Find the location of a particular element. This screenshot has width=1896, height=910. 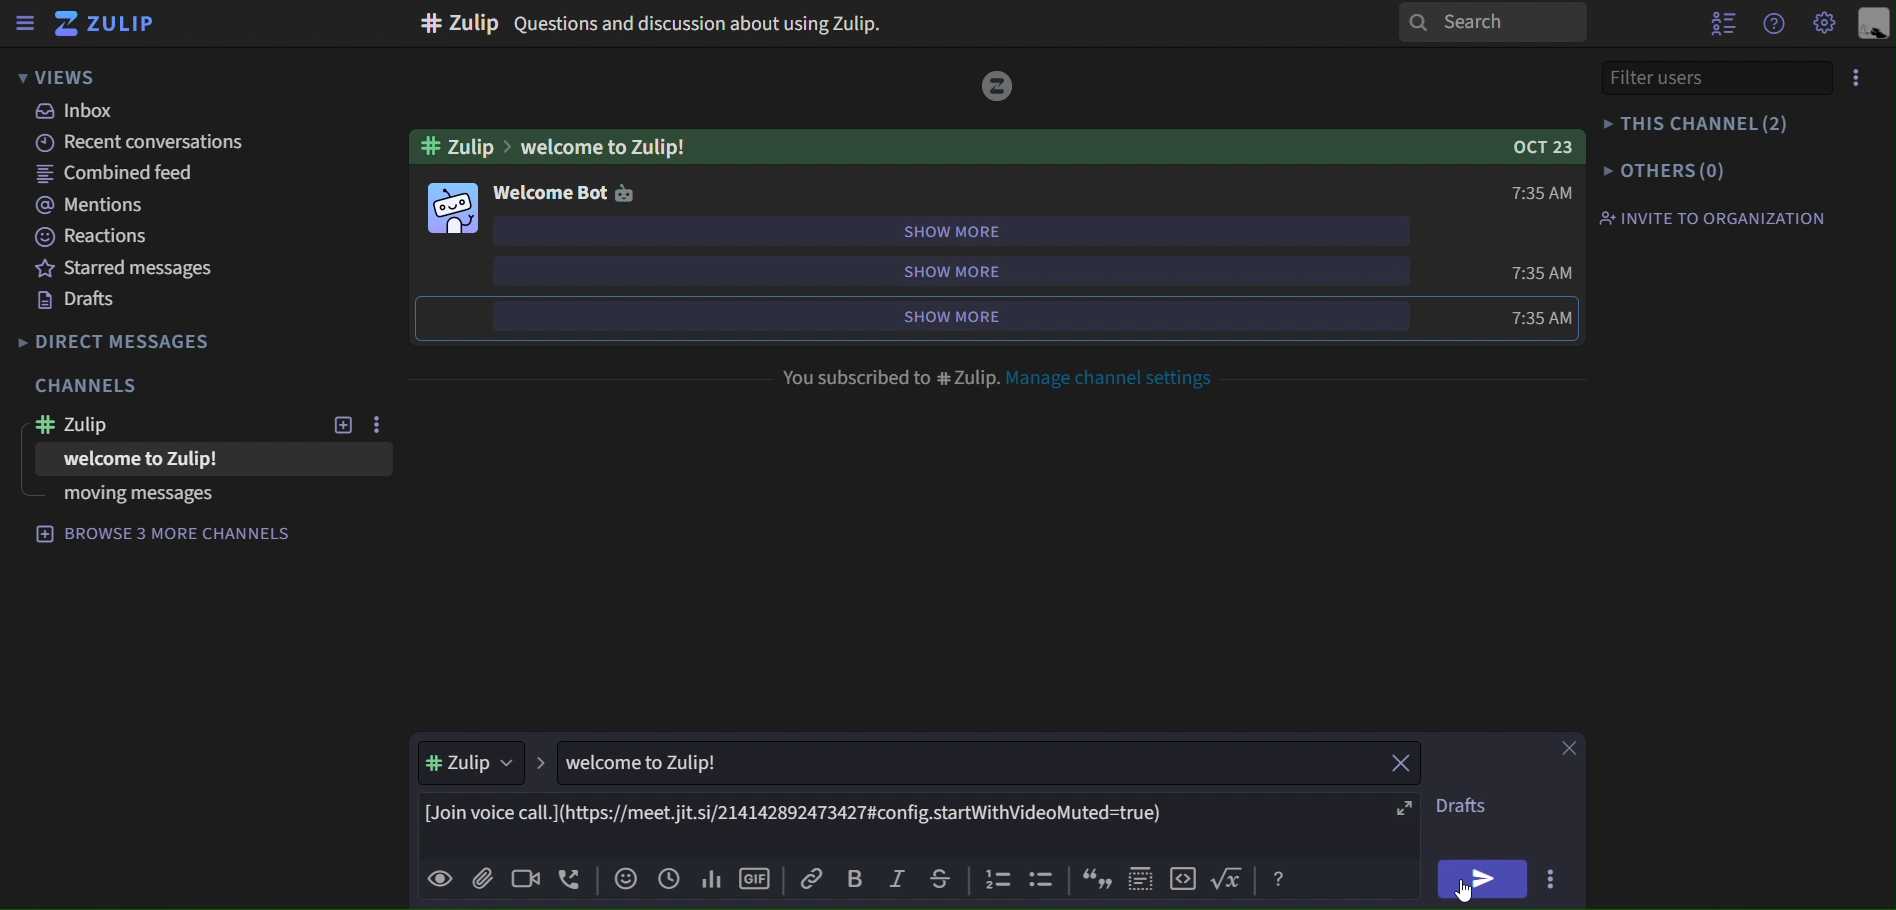

welcome to Zulip! is located at coordinates (654, 762).